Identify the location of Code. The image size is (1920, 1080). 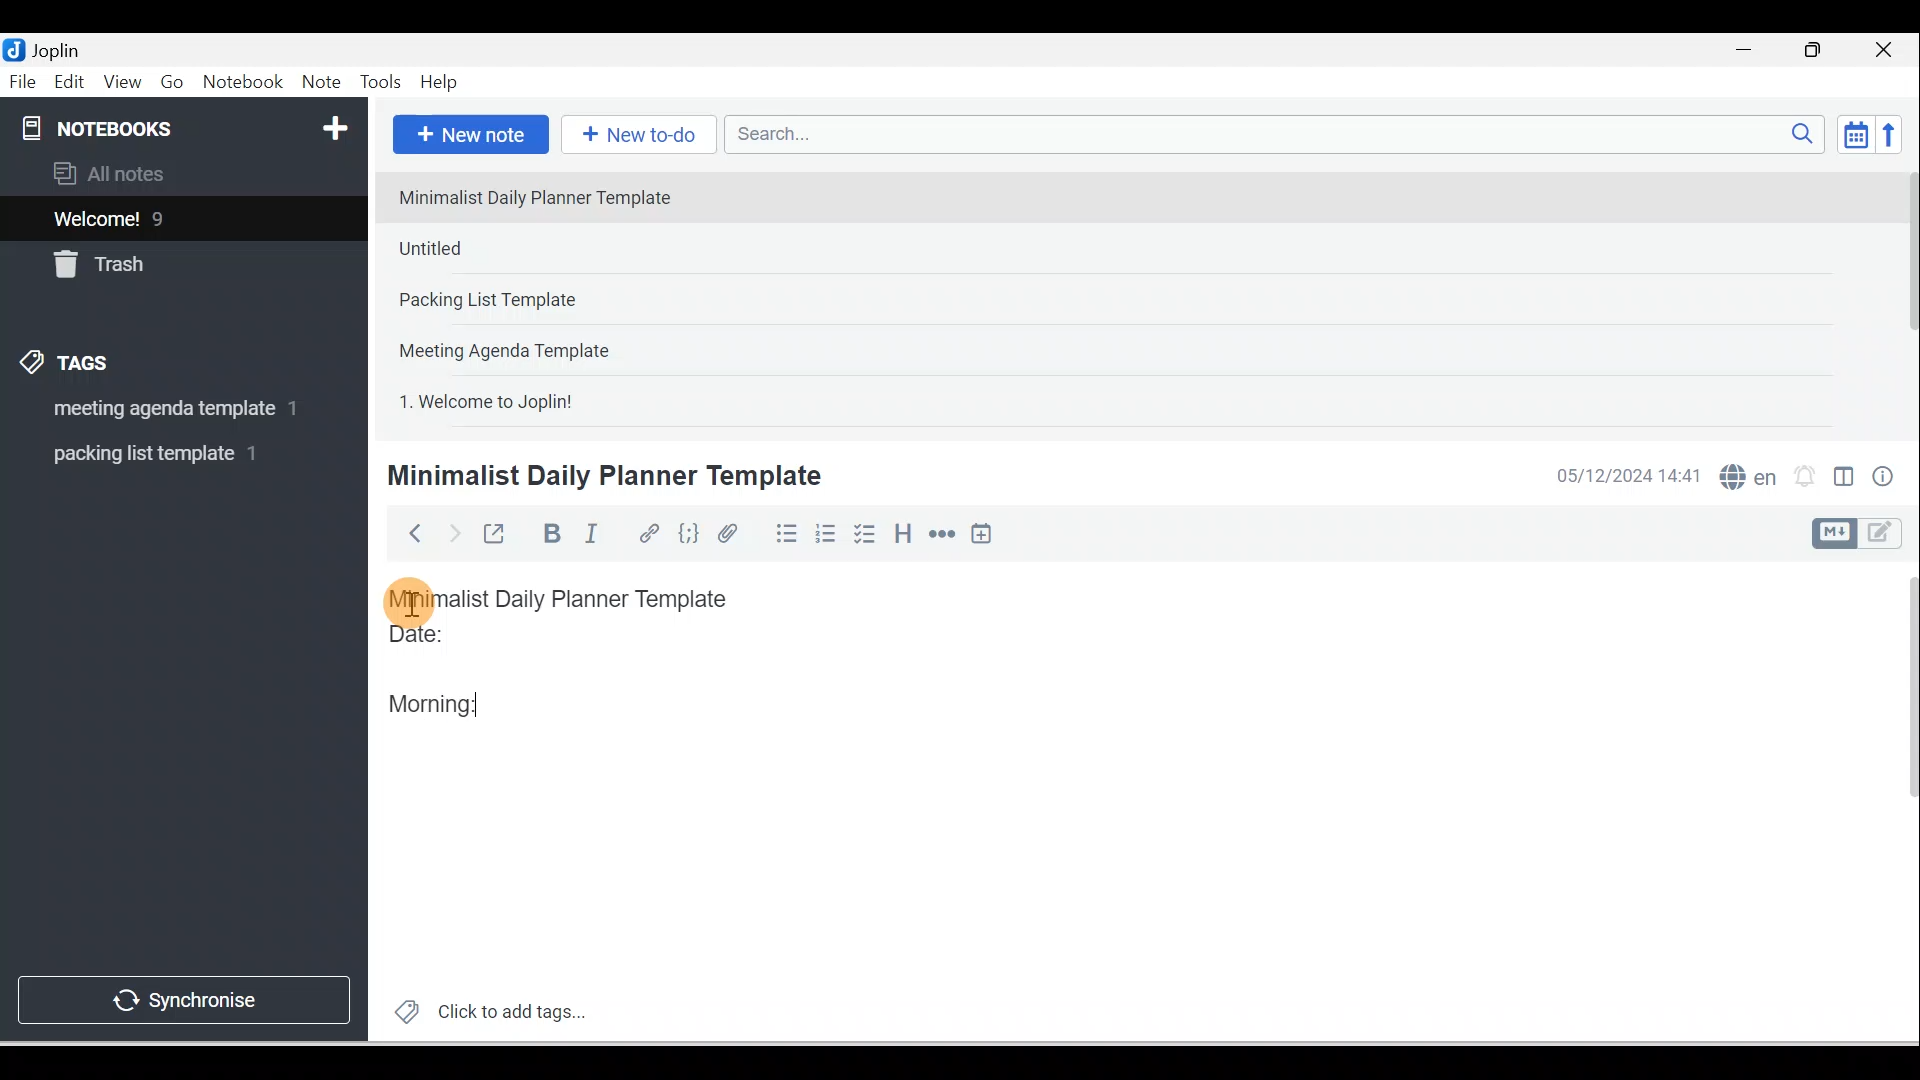
(689, 535).